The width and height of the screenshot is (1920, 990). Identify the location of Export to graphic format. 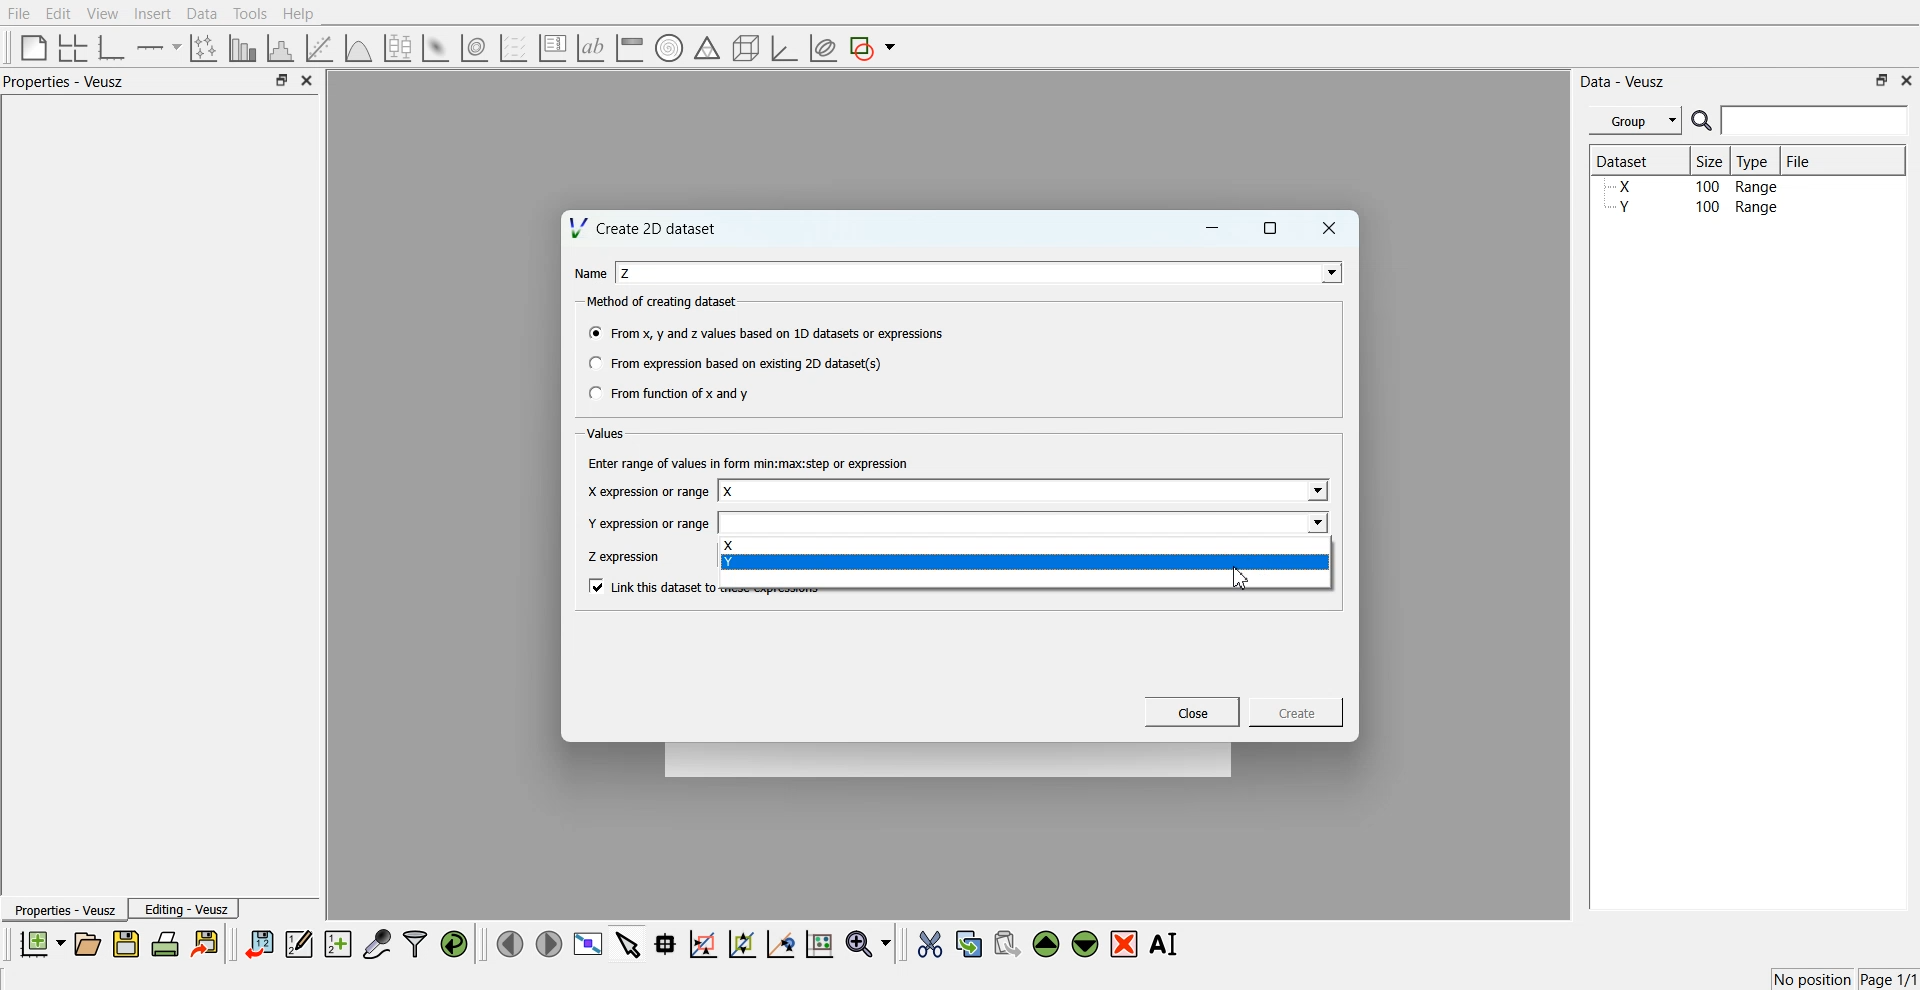
(207, 943).